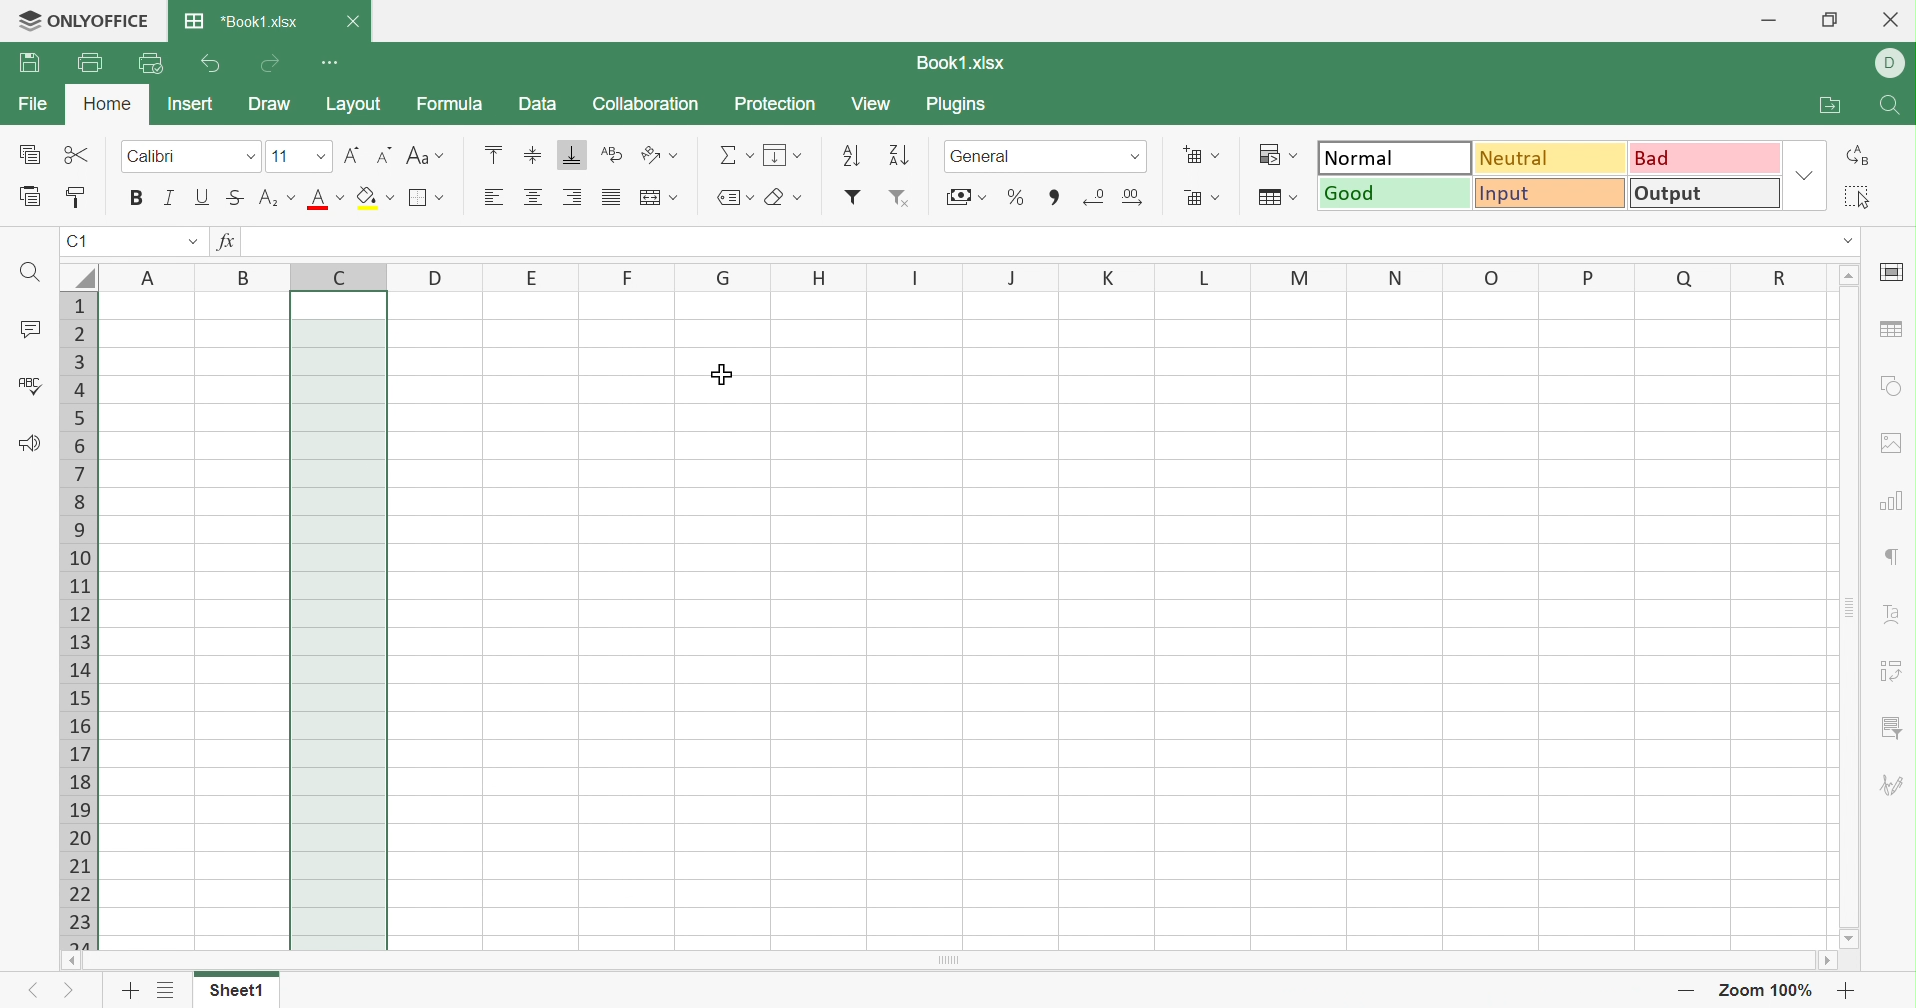 The image size is (1916, 1008). What do you see at coordinates (368, 199) in the screenshot?
I see `Fill color` at bounding box center [368, 199].